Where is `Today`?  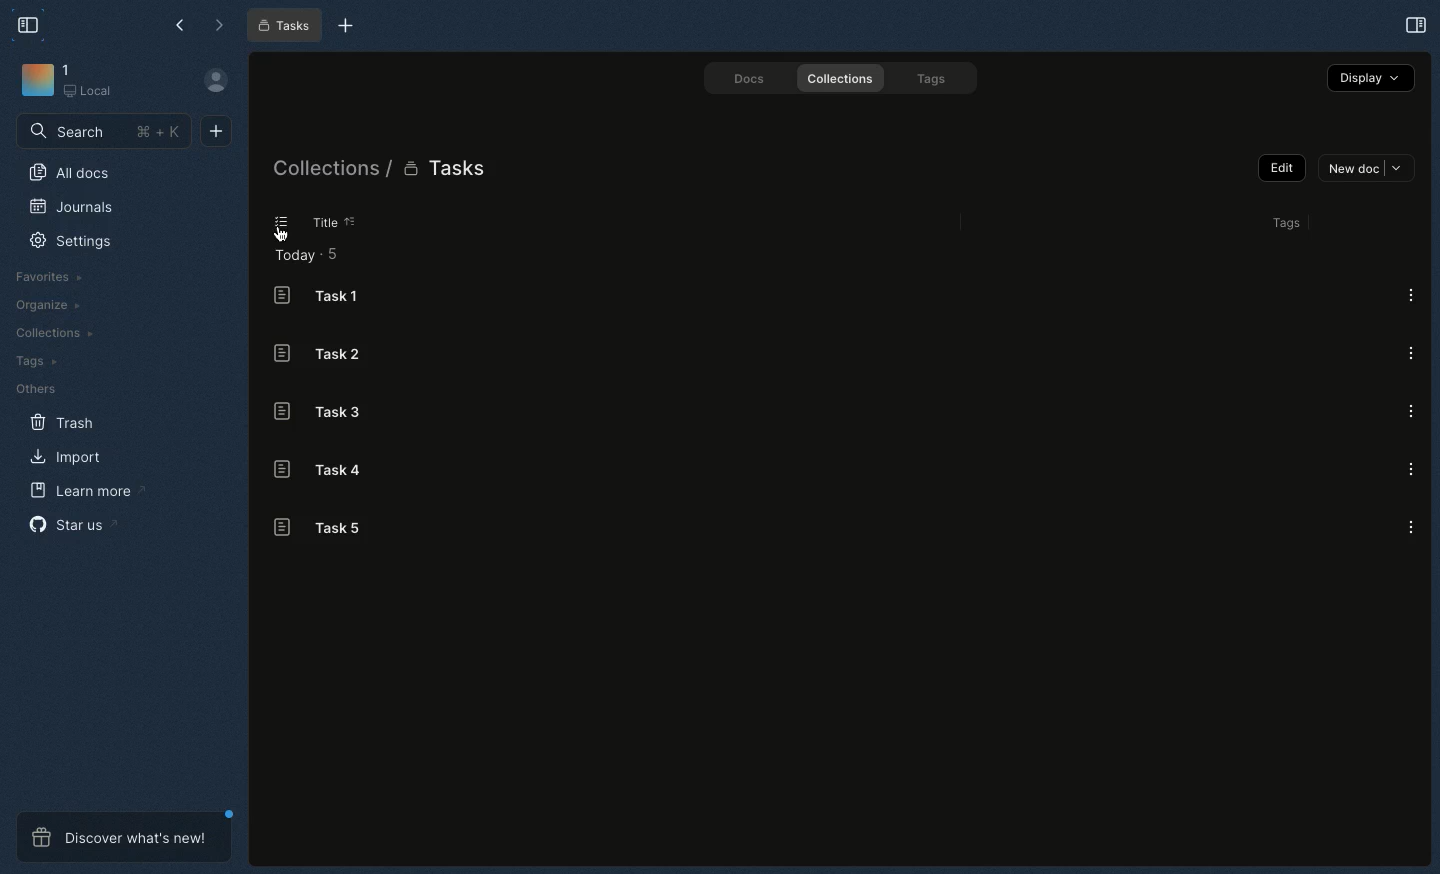
Today is located at coordinates (296, 256).